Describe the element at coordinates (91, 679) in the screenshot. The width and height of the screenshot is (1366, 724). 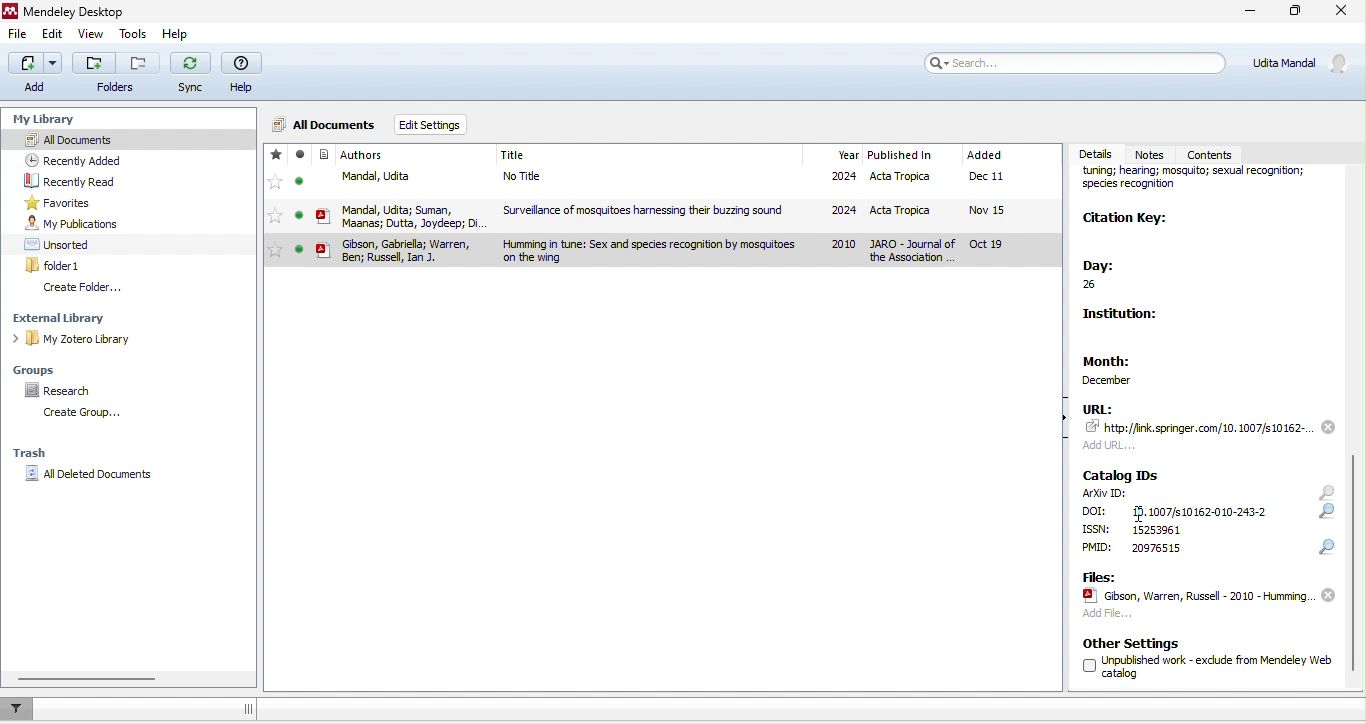
I see `horizontal scroll bar` at that location.